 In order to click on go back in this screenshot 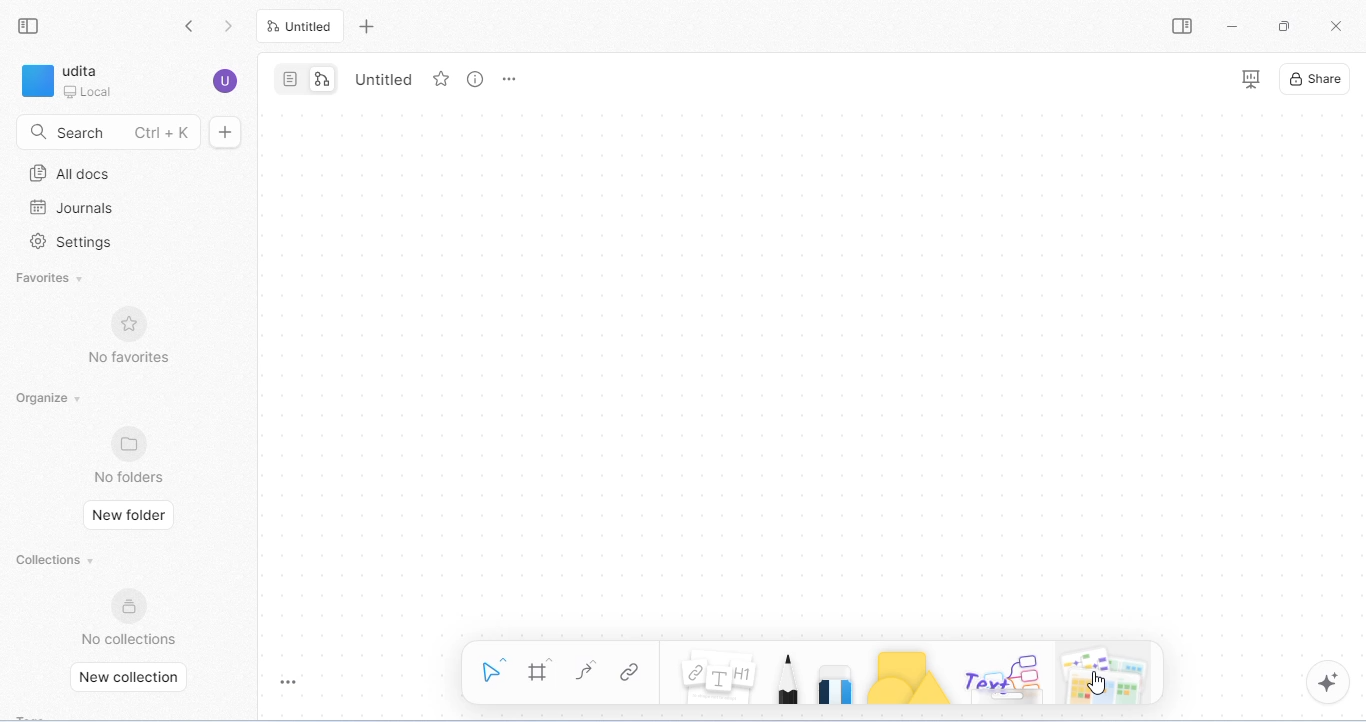, I will do `click(194, 28)`.